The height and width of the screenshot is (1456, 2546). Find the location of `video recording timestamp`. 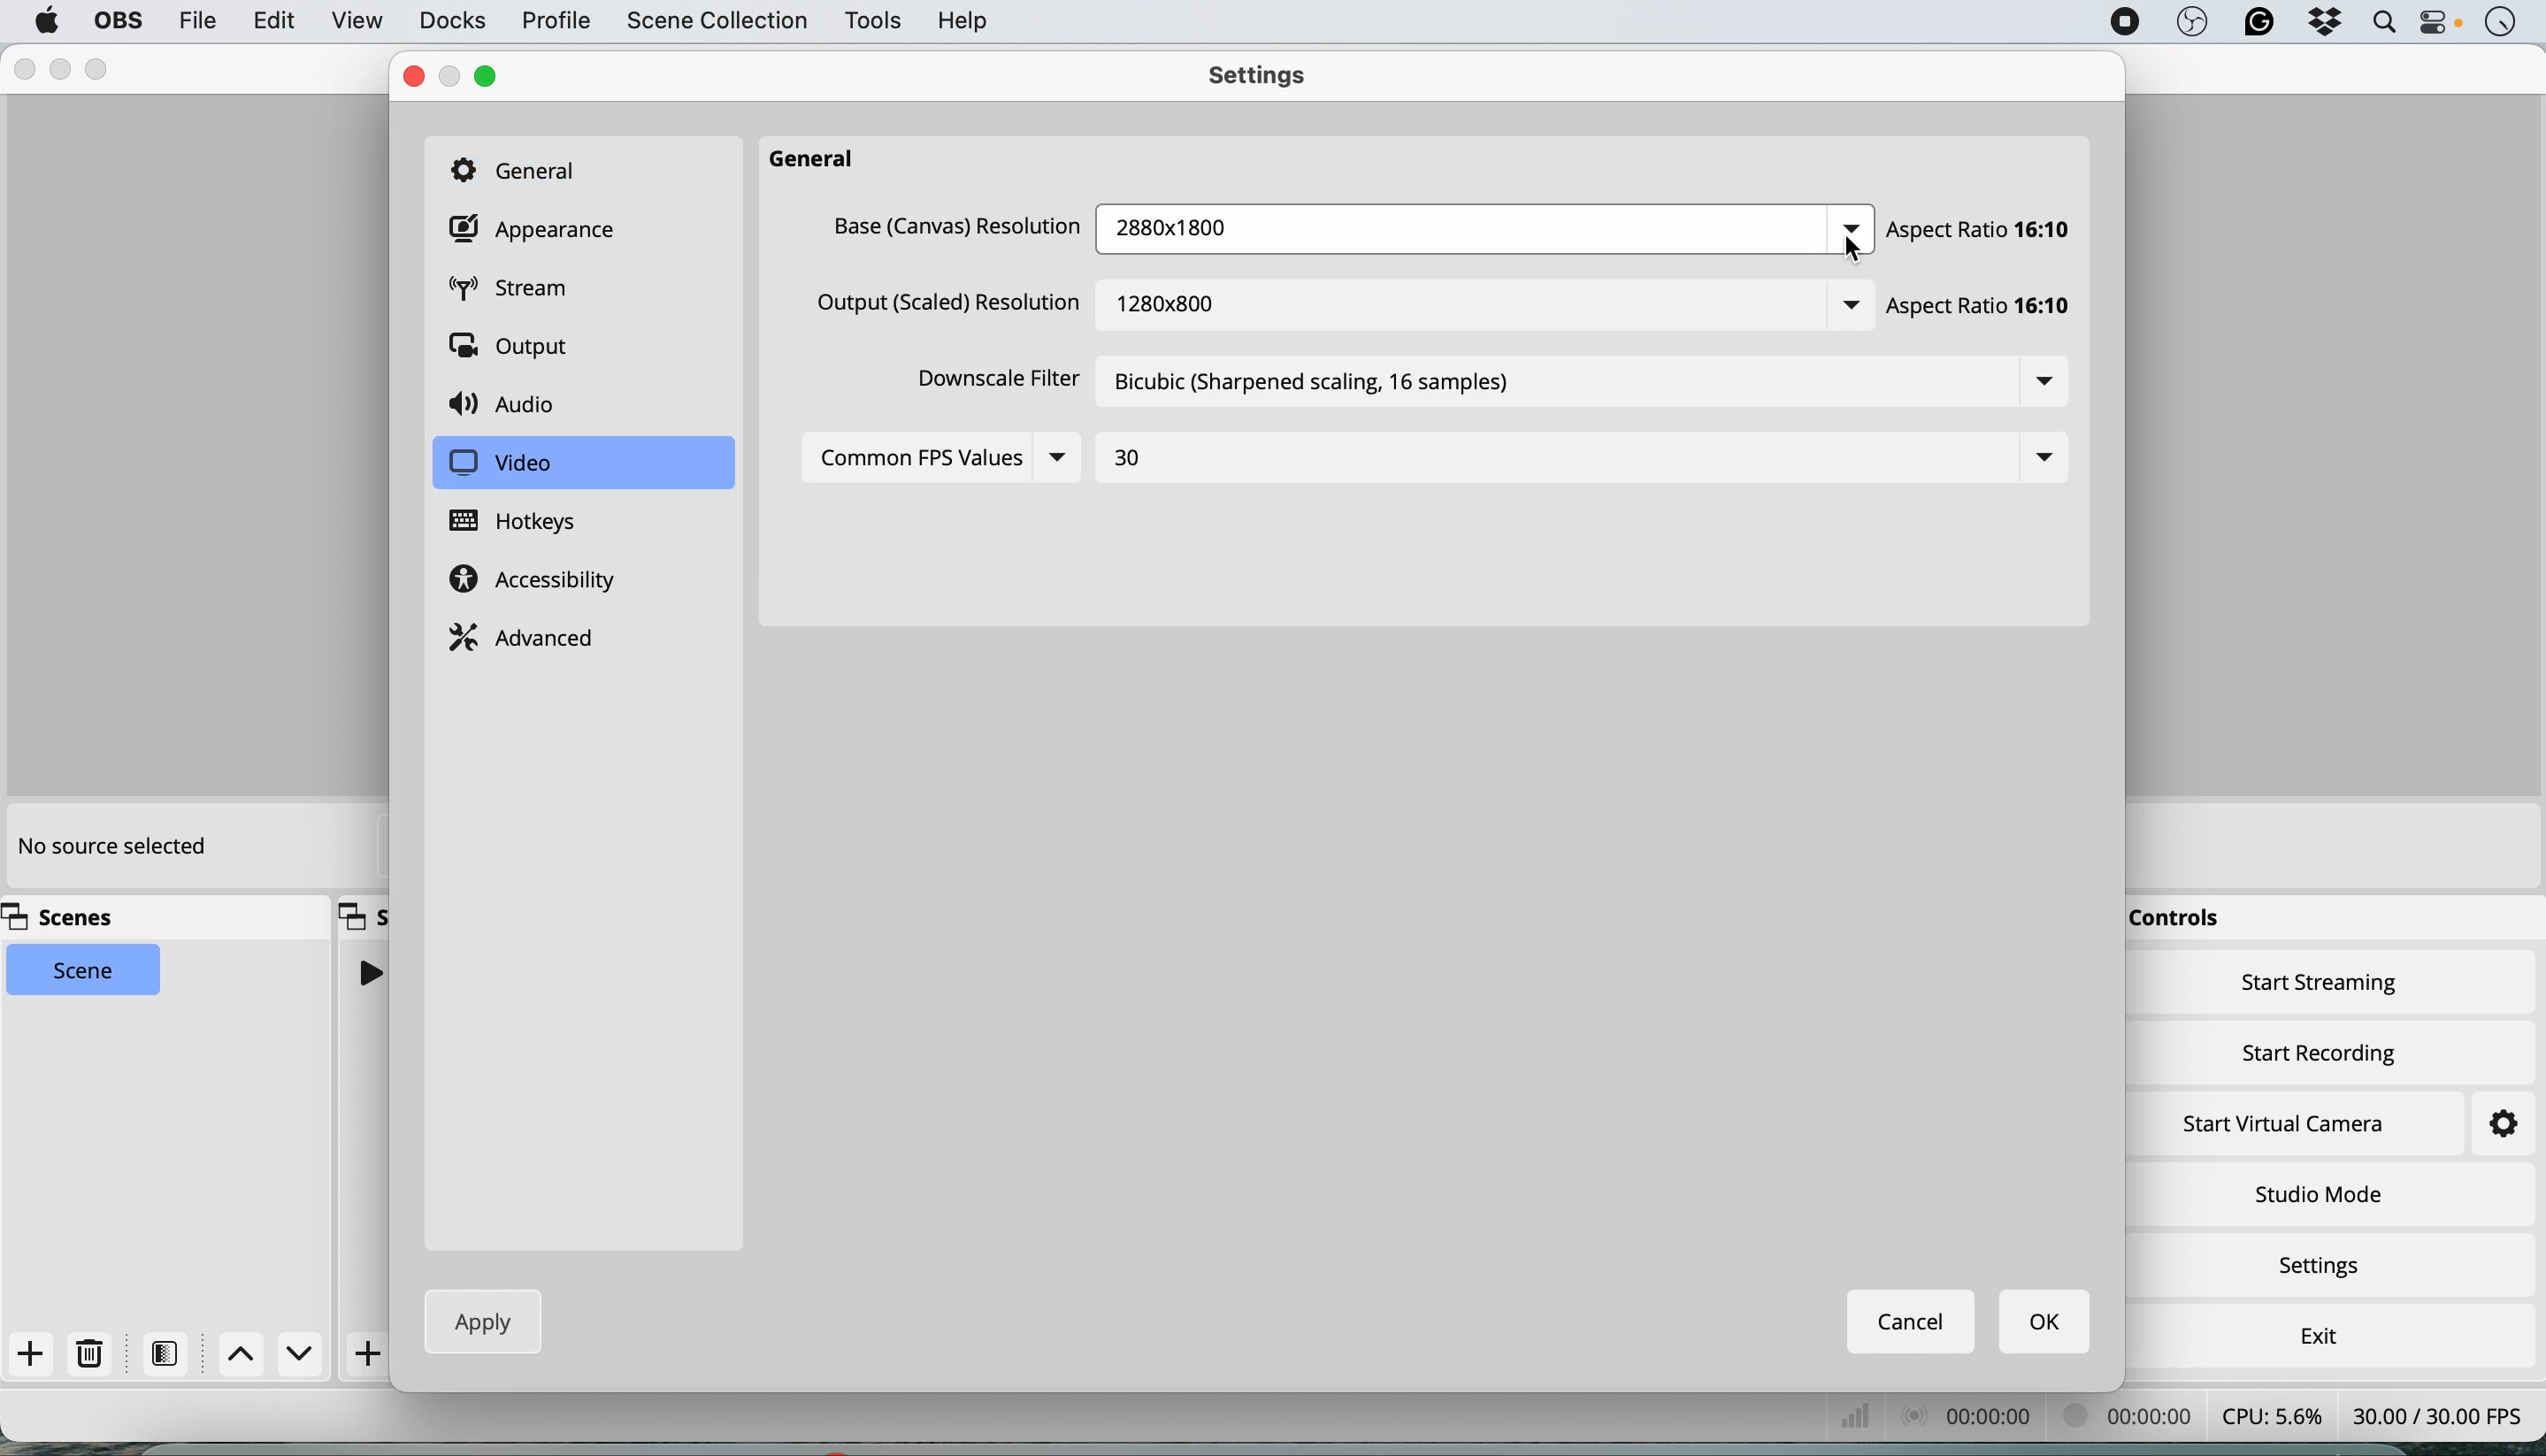

video recording timestamp is located at coordinates (2133, 1419).